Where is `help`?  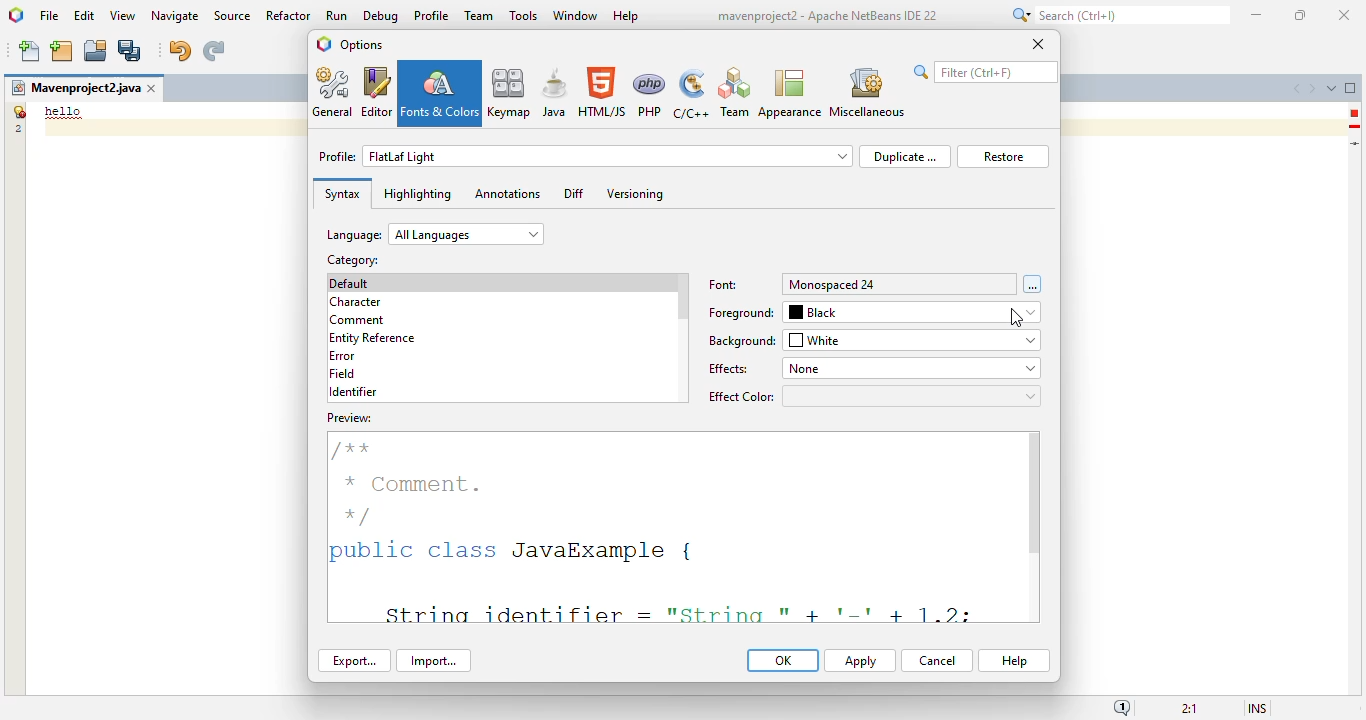
help is located at coordinates (627, 17).